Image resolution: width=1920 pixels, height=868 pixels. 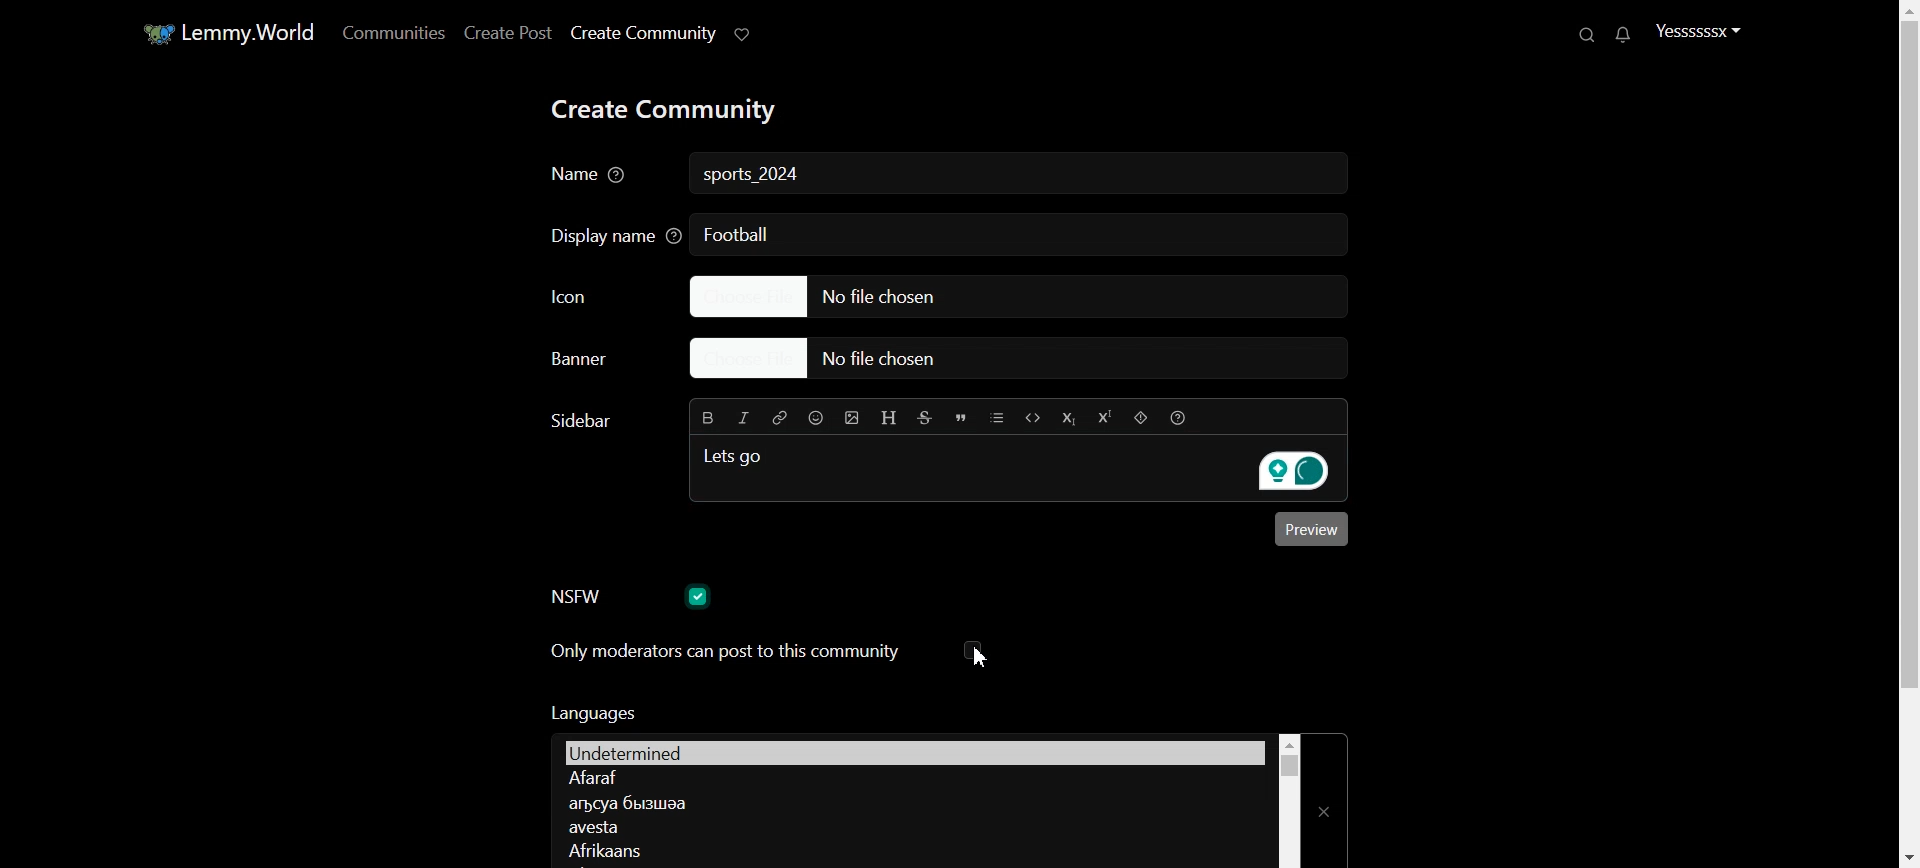 I want to click on Text, so click(x=754, y=176).